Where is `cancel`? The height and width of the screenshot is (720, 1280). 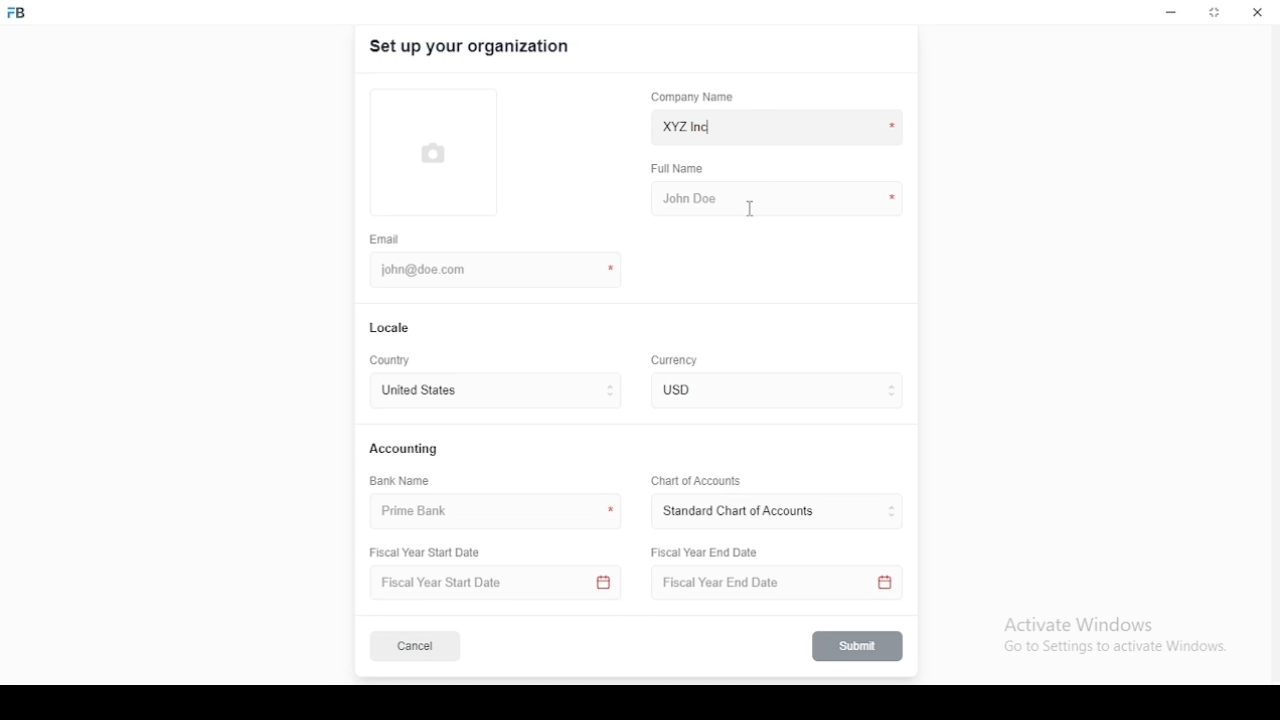
cancel is located at coordinates (415, 647).